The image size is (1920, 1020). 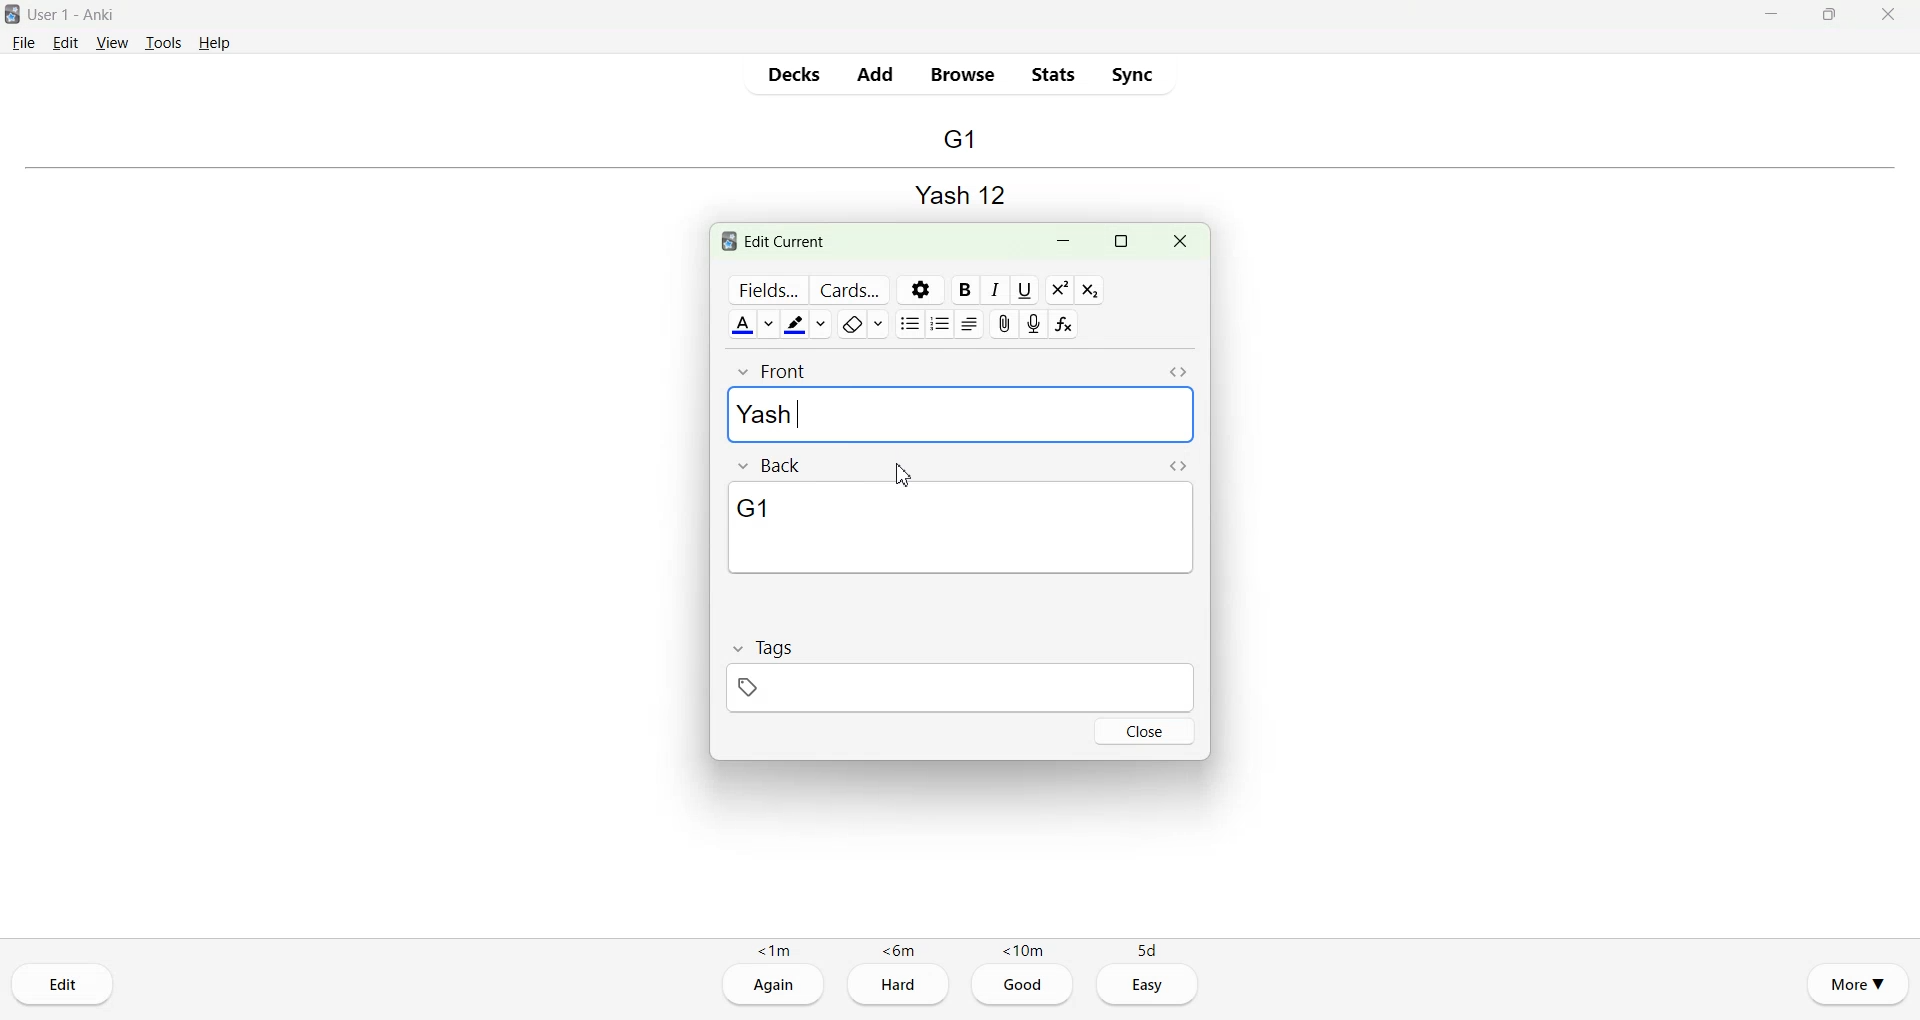 What do you see at coordinates (773, 466) in the screenshot?
I see `Back` at bounding box center [773, 466].